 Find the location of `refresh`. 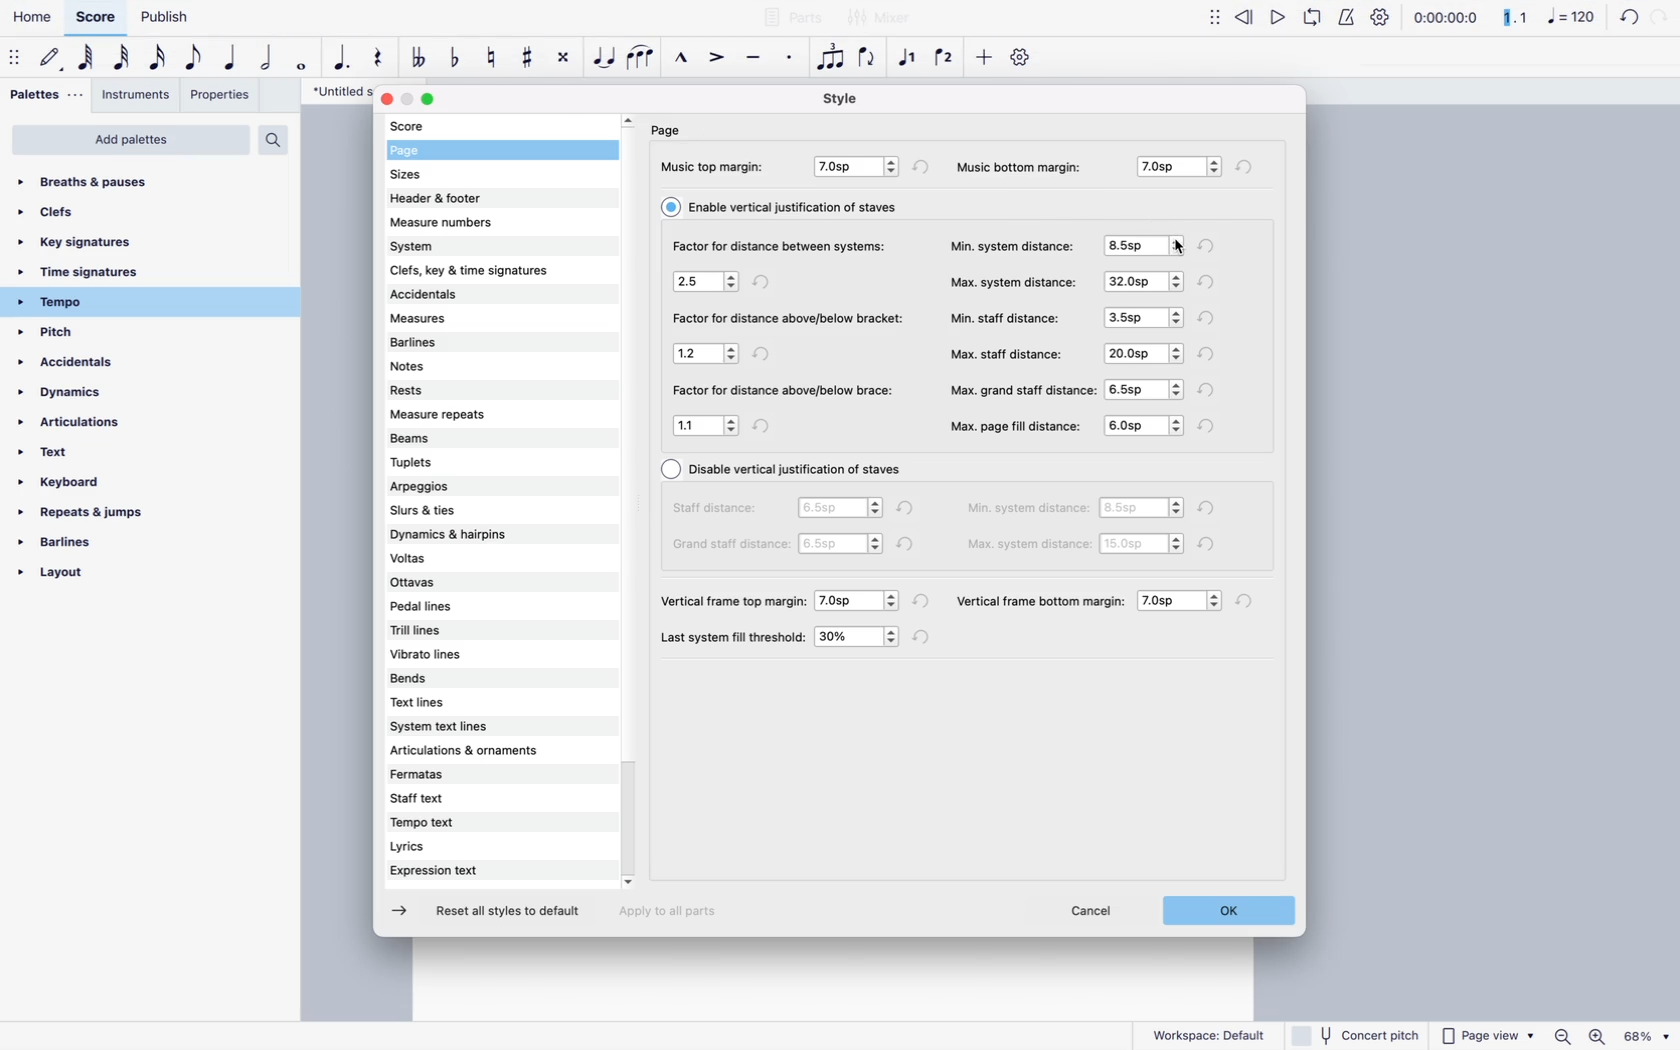

refresh is located at coordinates (1210, 425).